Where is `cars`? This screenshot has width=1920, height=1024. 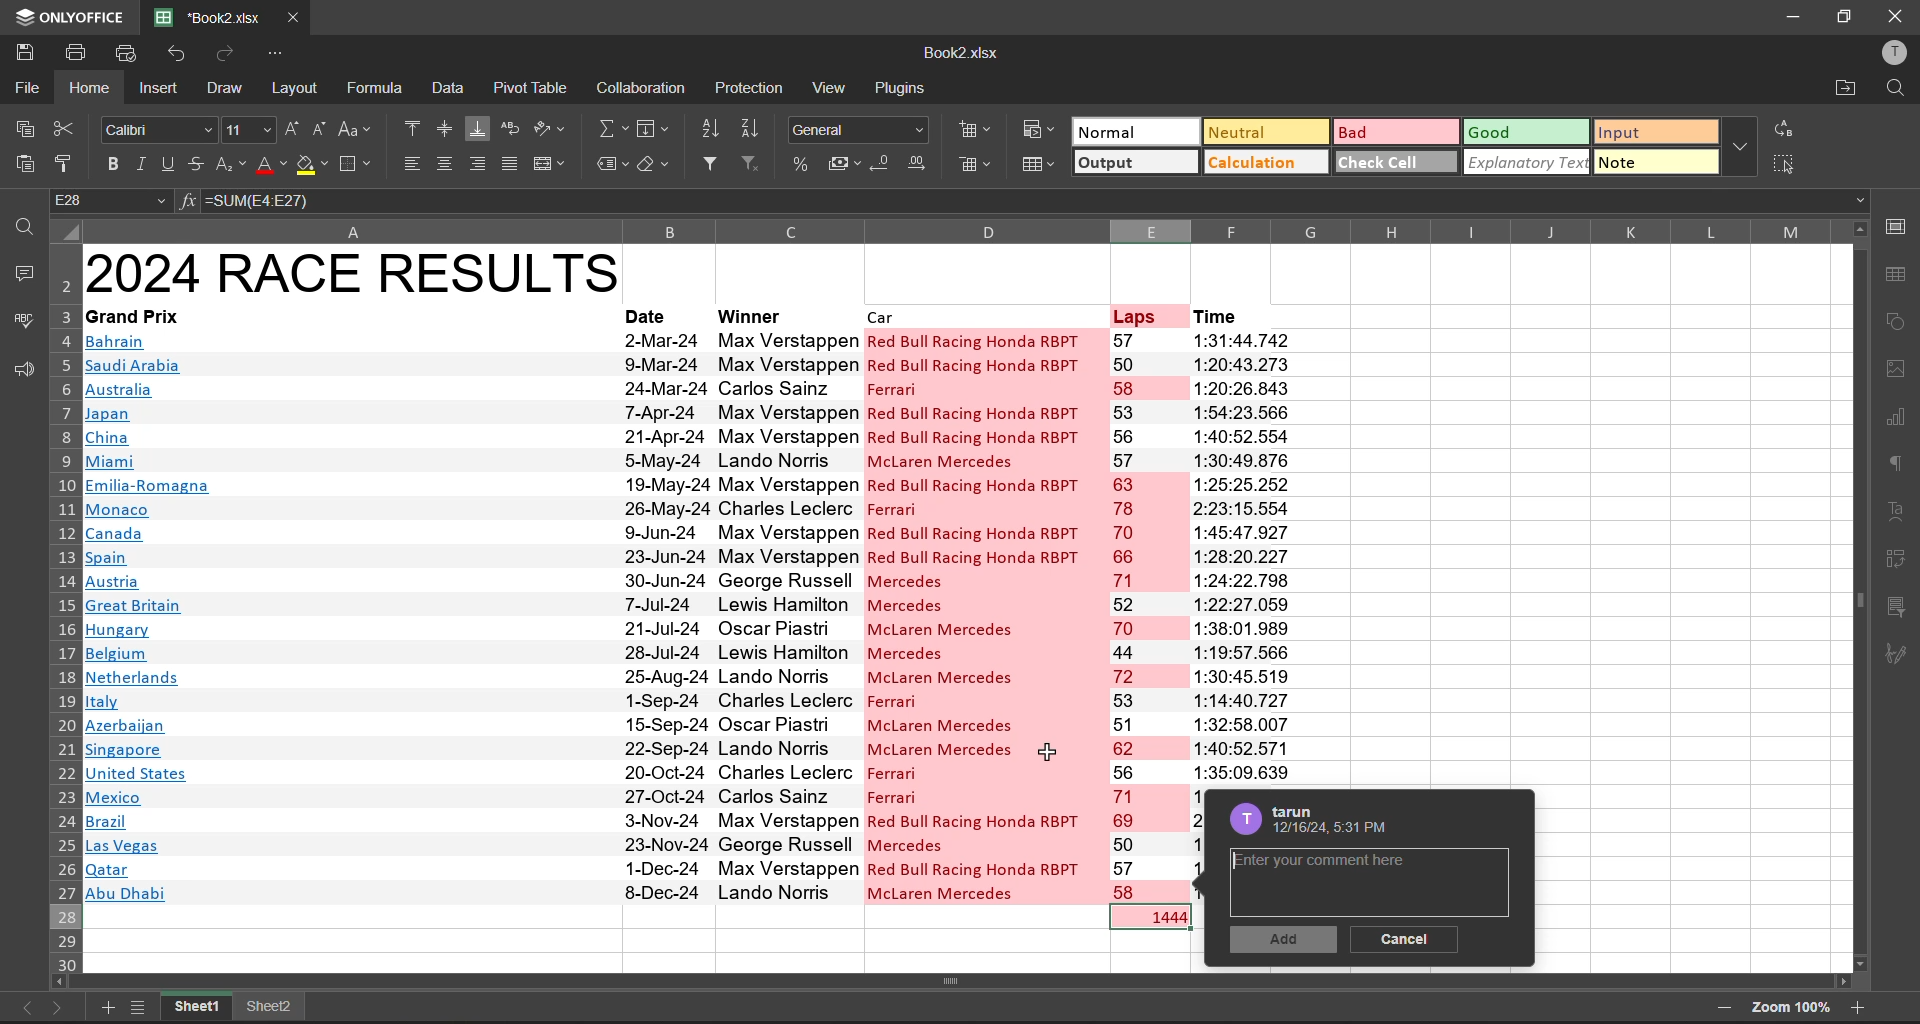
cars is located at coordinates (977, 616).